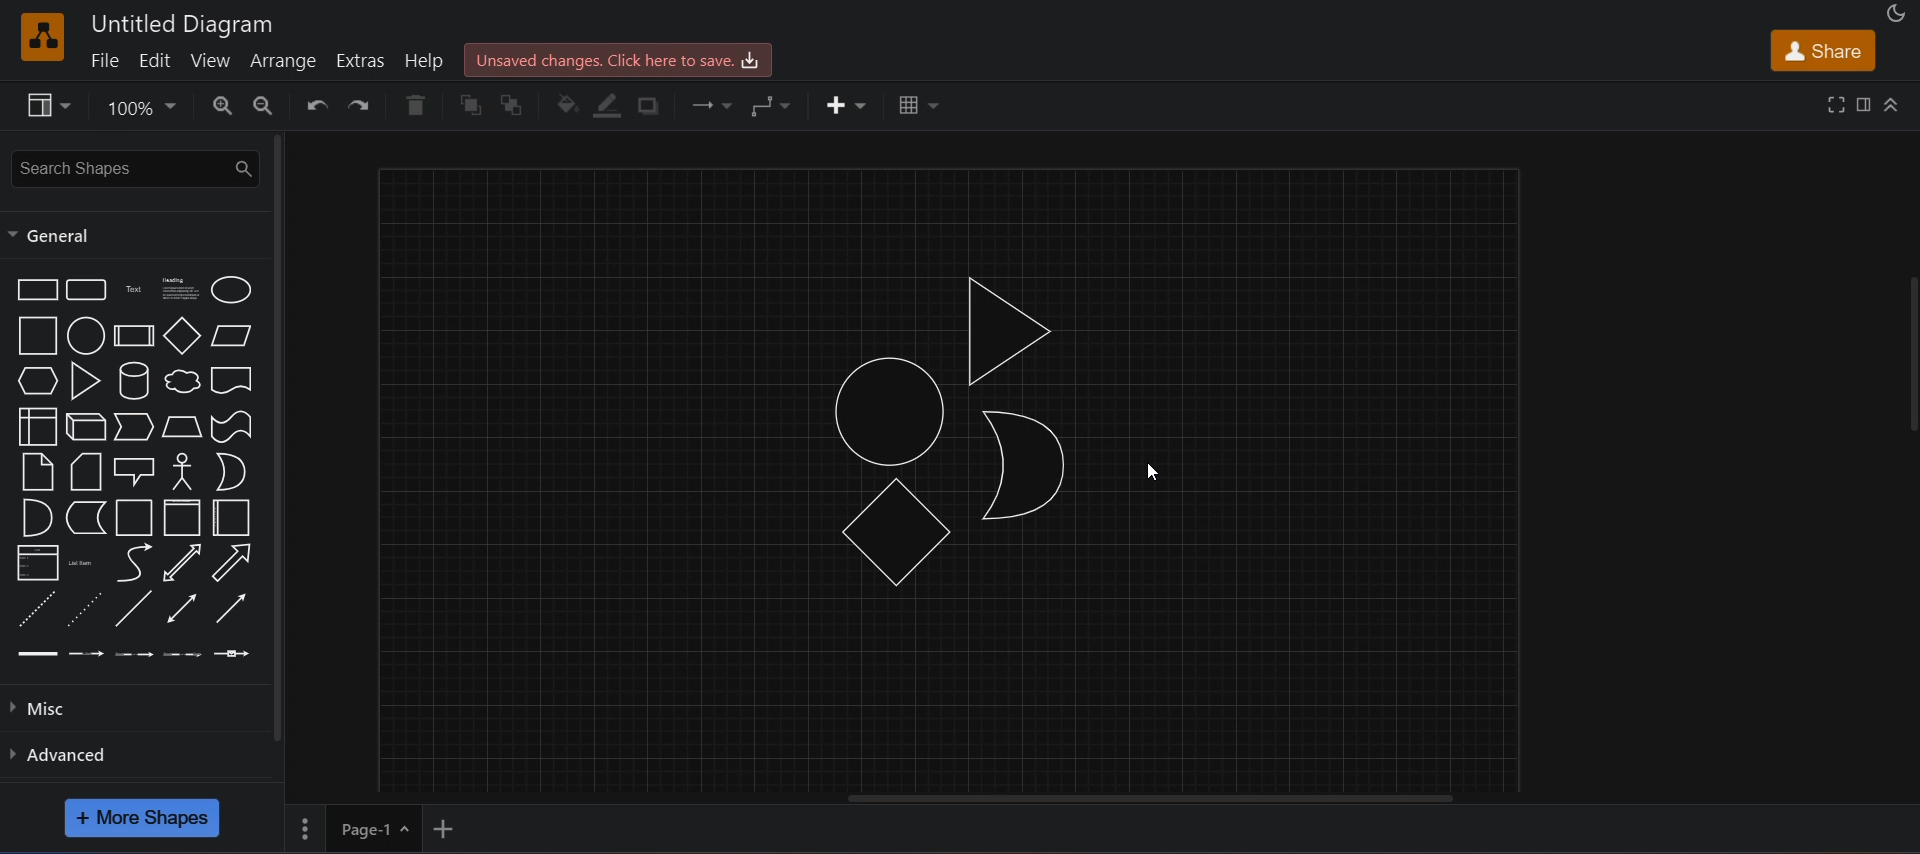  I want to click on table, so click(915, 104).